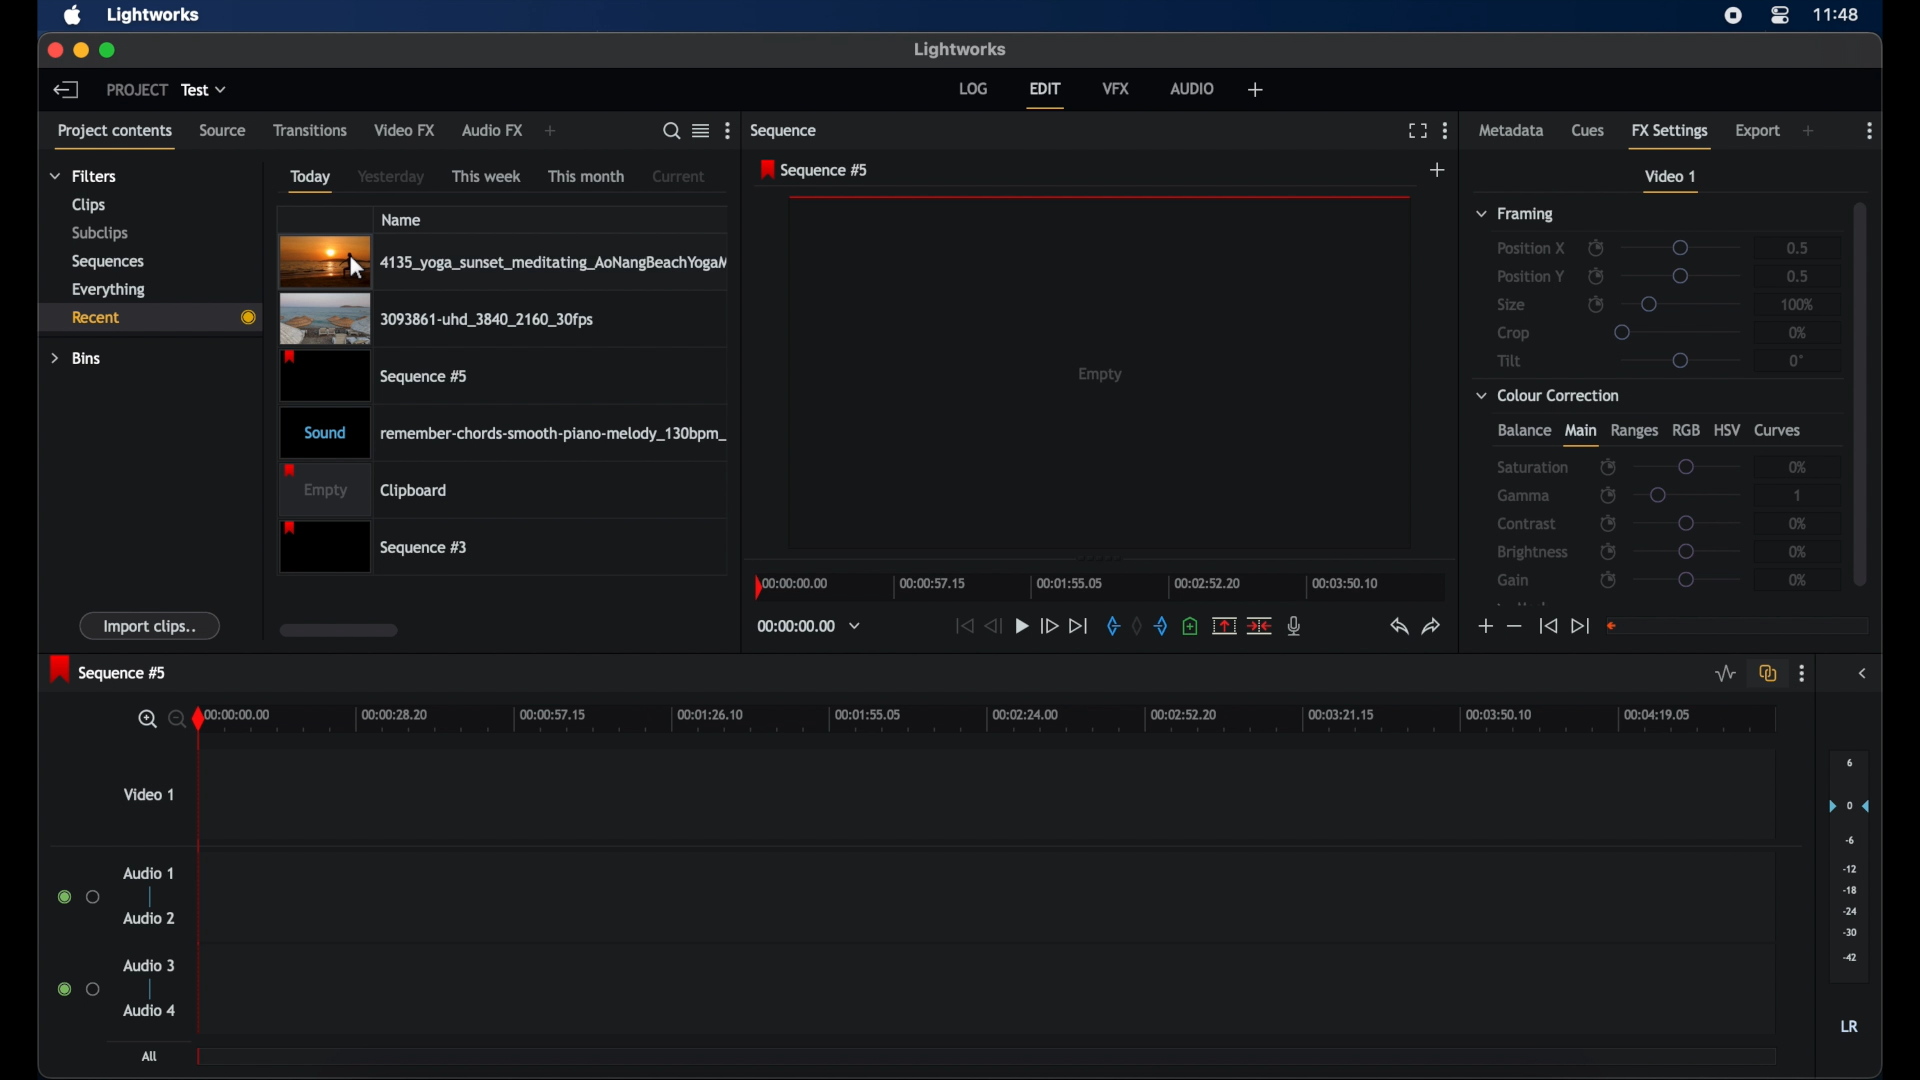 Image resolution: width=1920 pixels, height=1080 pixels. Describe the element at coordinates (488, 175) in the screenshot. I see `this week` at that location.